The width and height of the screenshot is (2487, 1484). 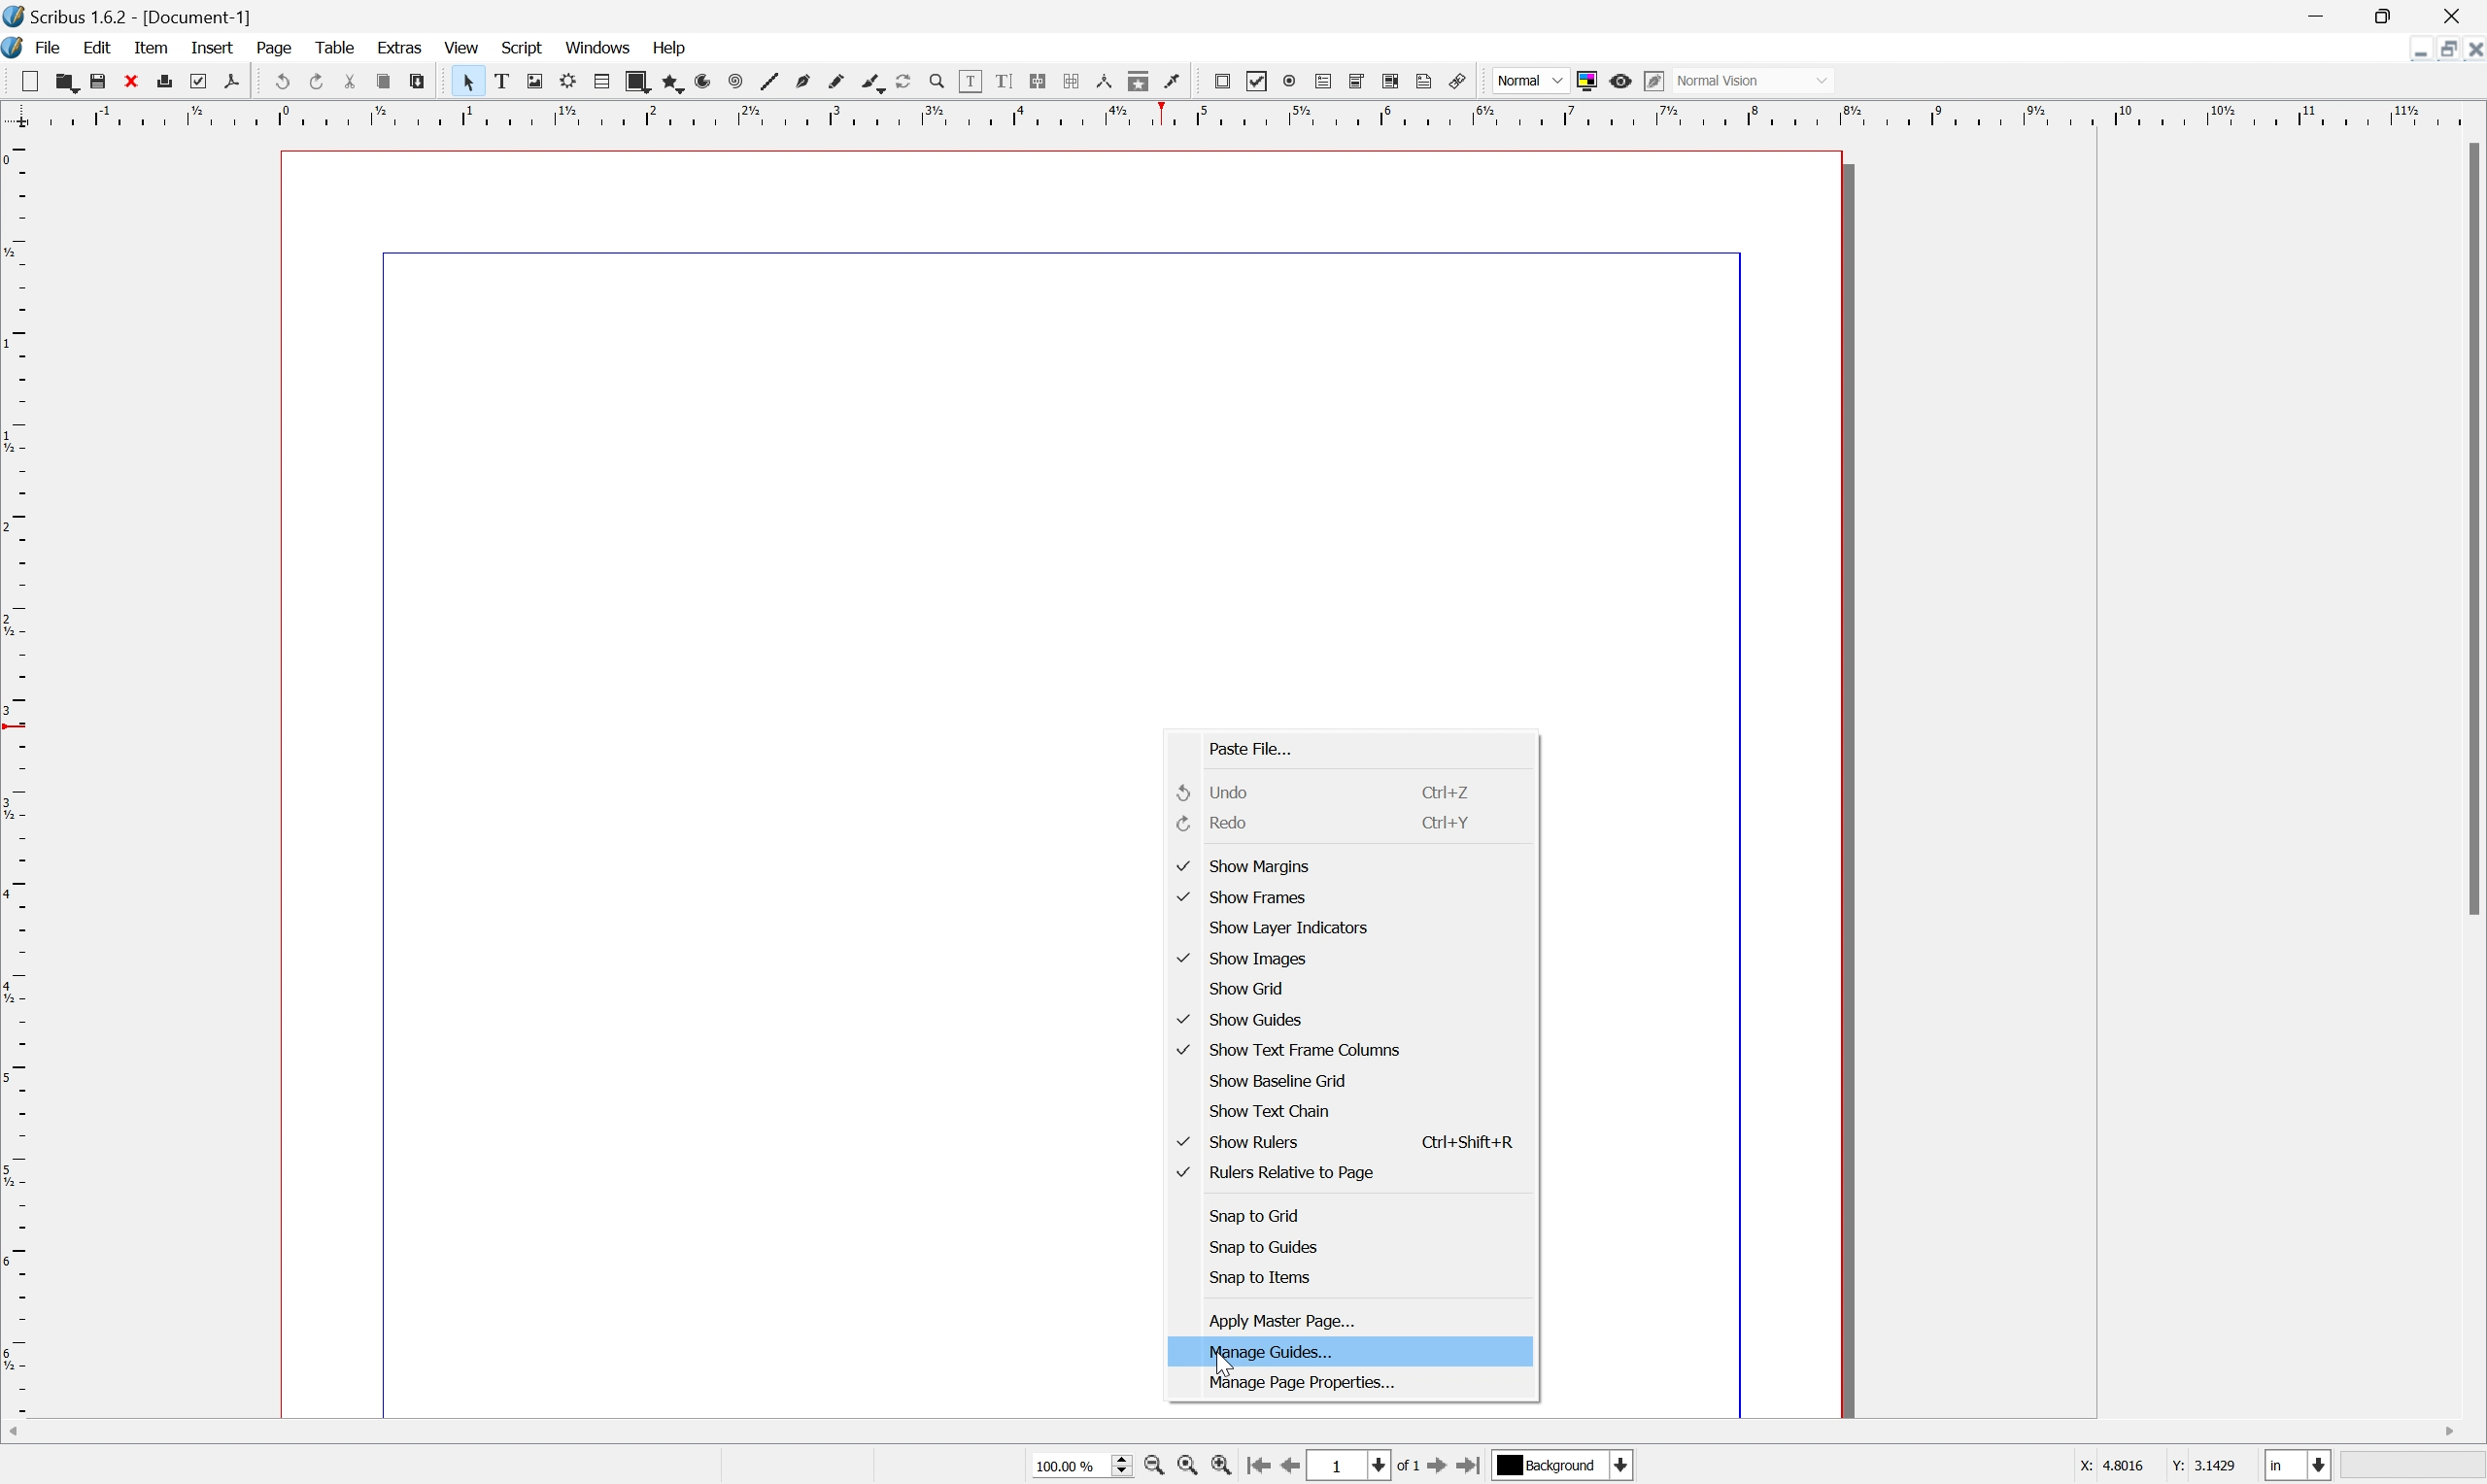 I want to click on spiral, so click(x=735, y=81).